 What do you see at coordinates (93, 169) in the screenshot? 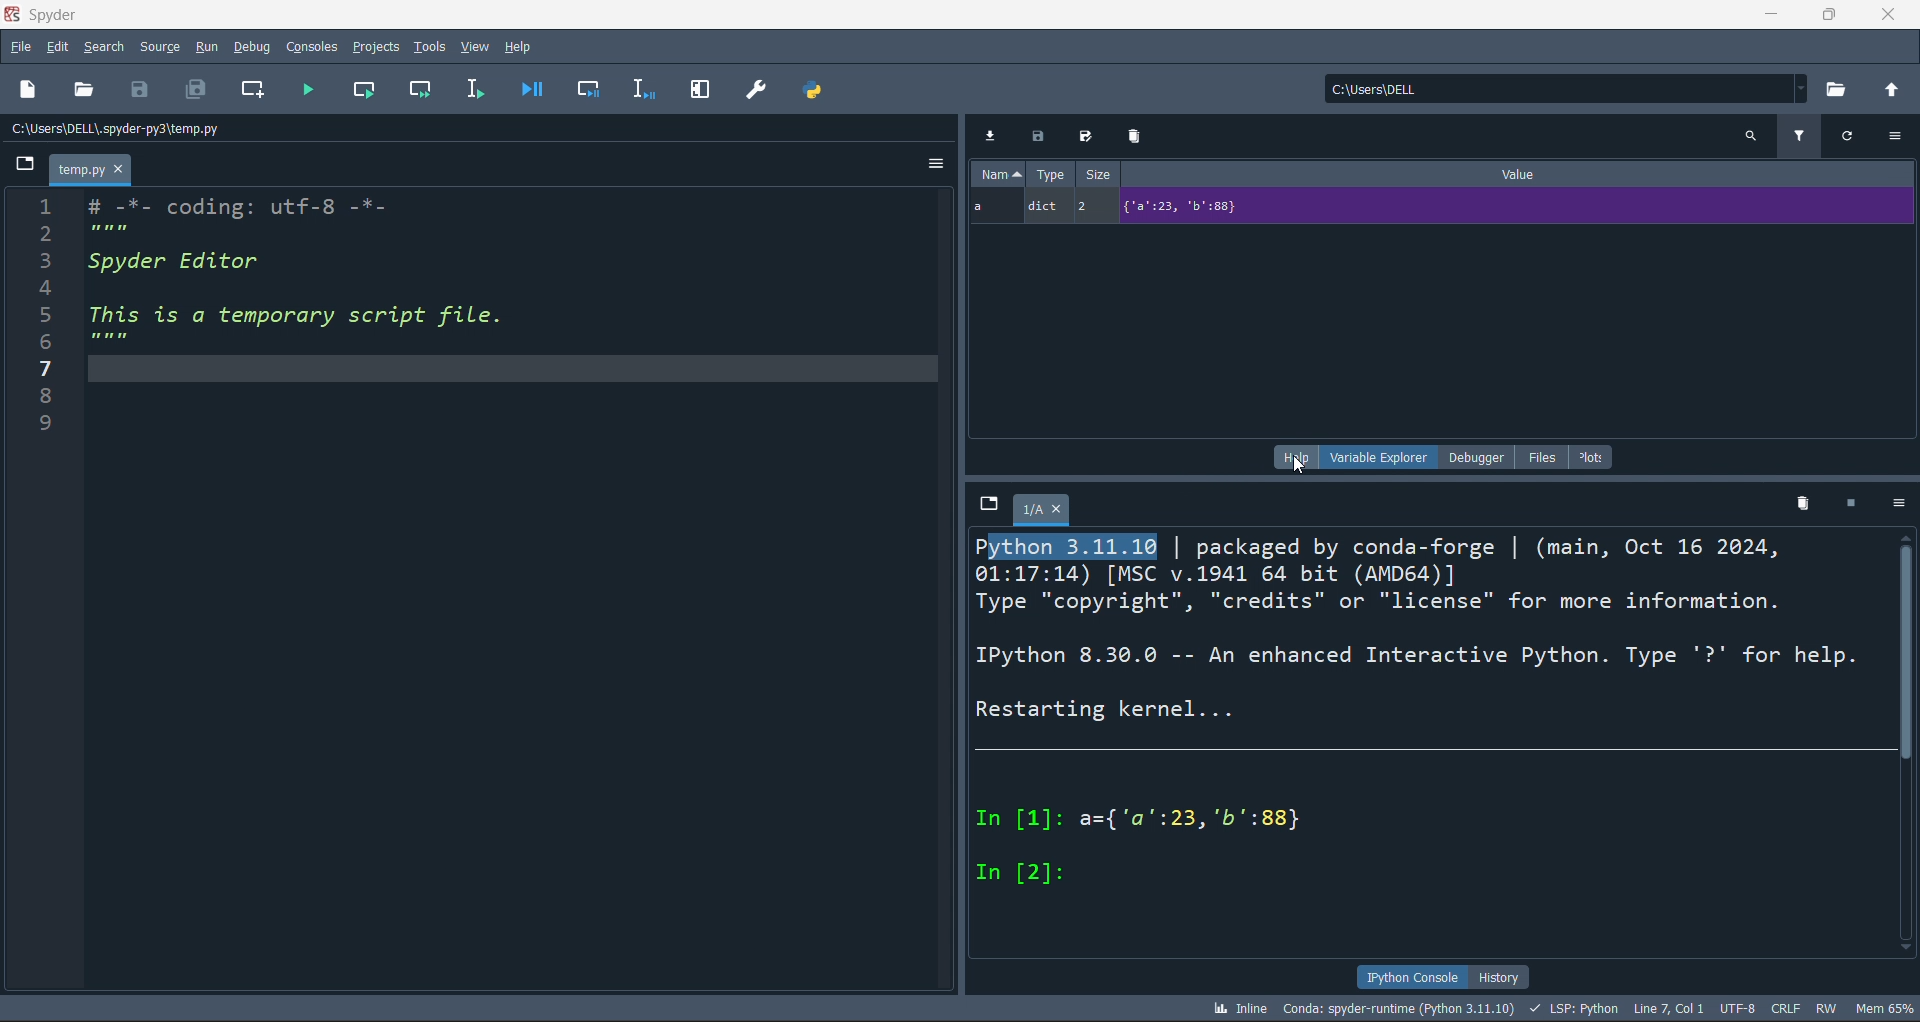
I see `temp.py` at bounding box center [93, 169].